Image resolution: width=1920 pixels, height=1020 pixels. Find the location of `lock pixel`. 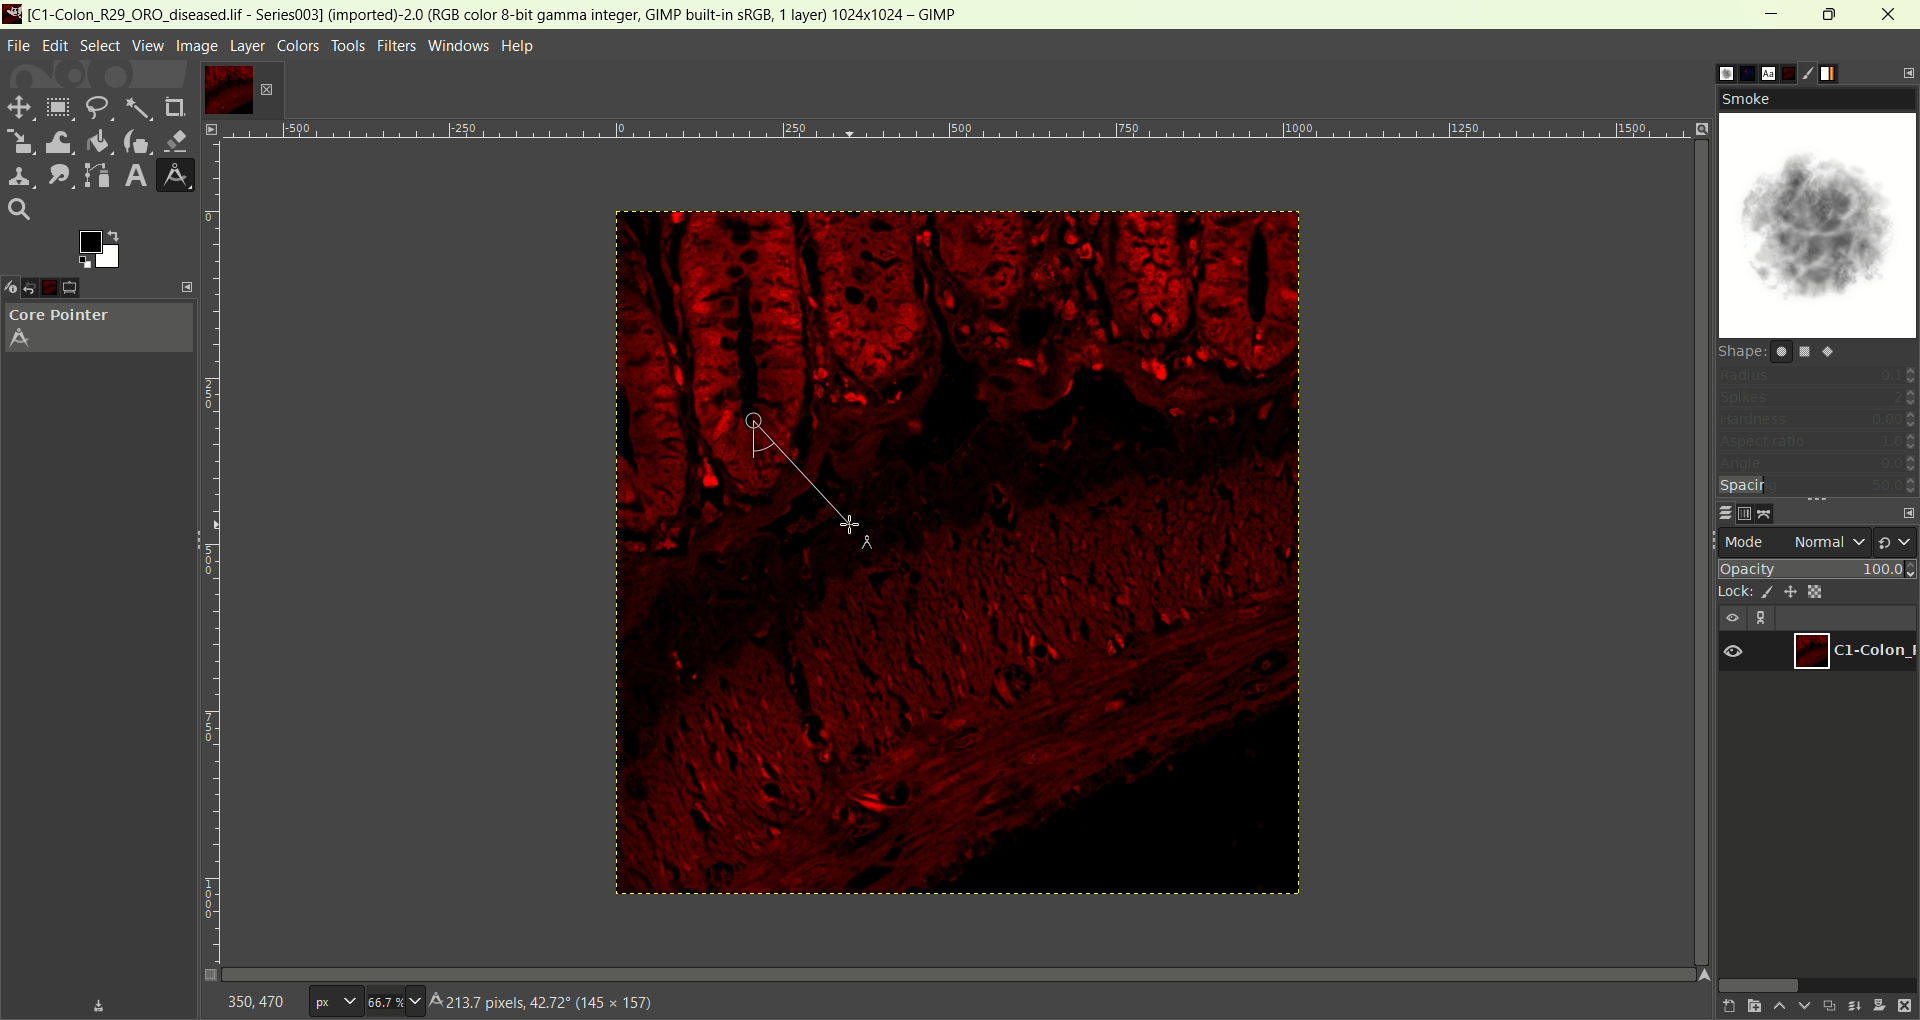

lock pixel is located at coordinates (1762, 593).